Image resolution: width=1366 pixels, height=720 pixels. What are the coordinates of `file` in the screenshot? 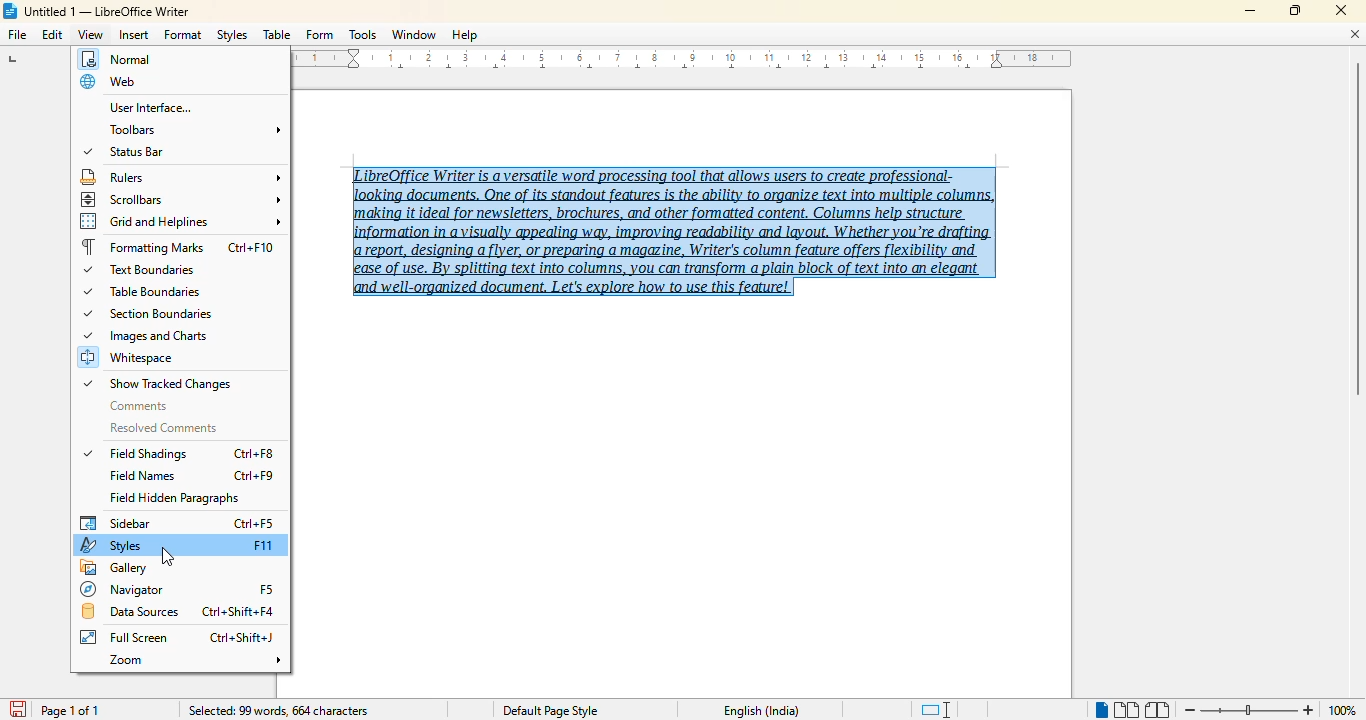 It's located at (16, 34).